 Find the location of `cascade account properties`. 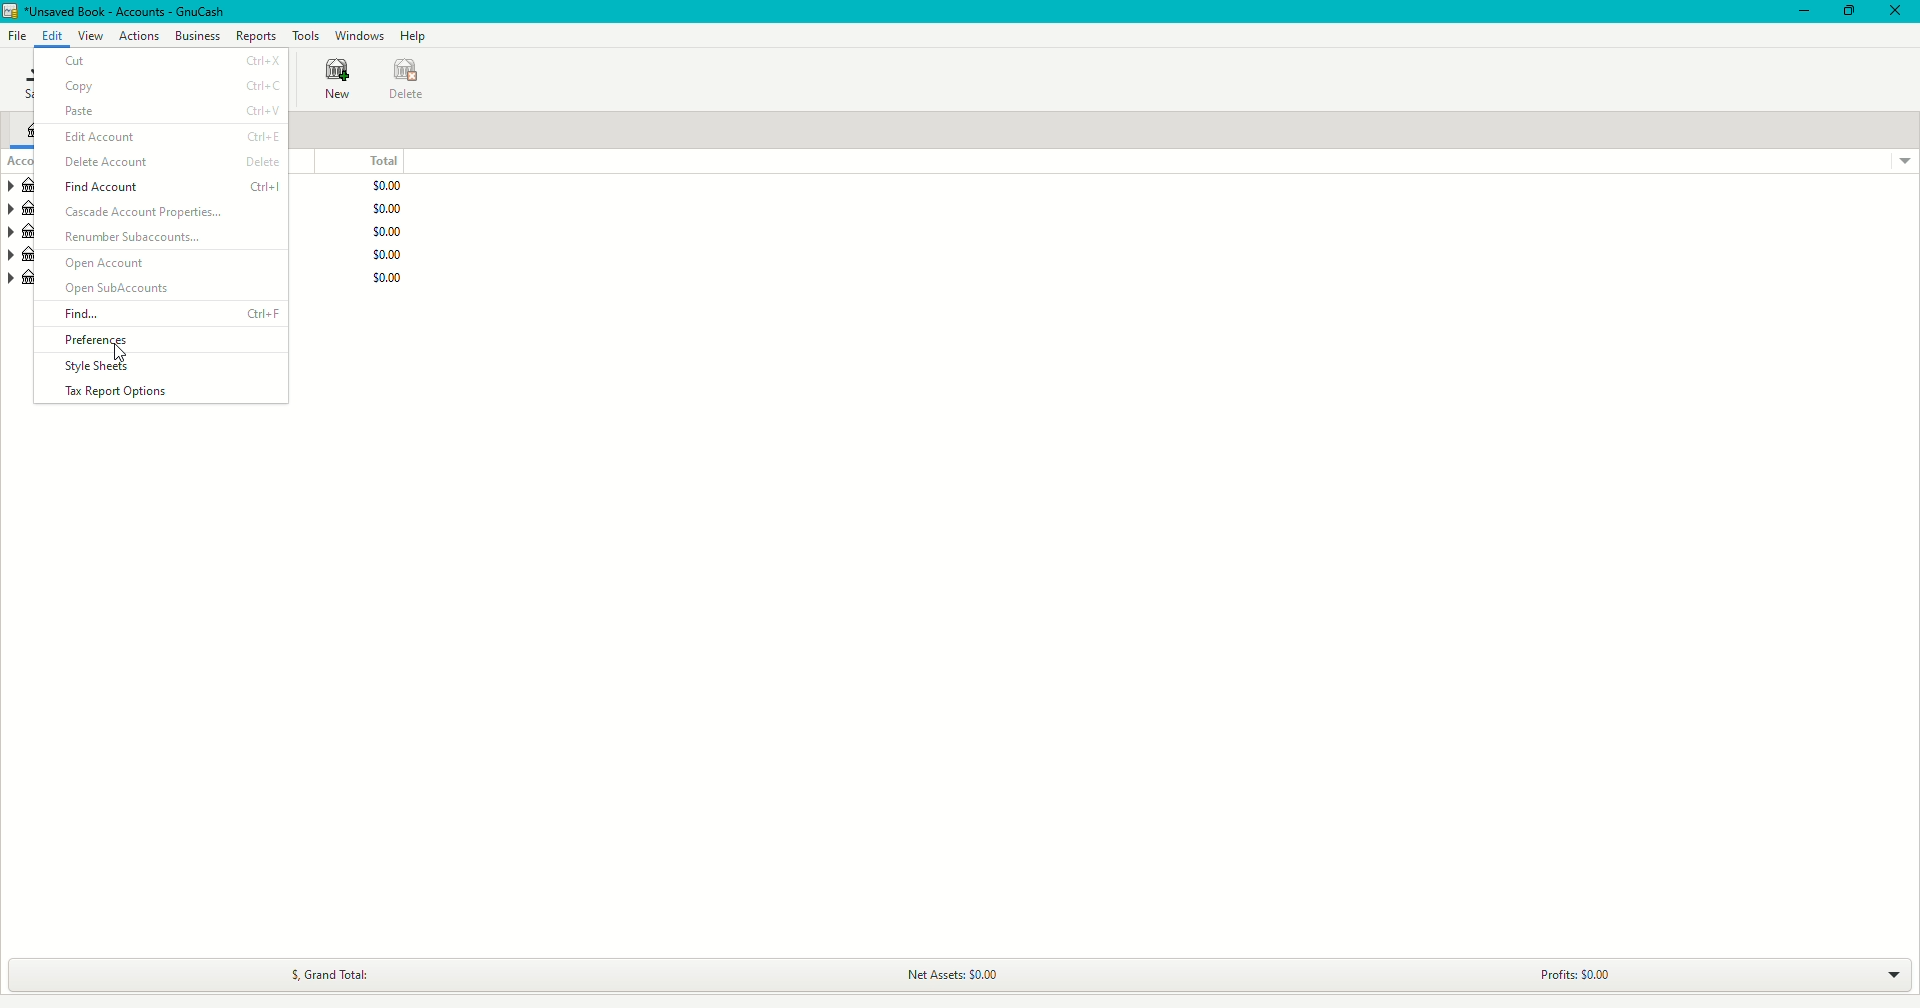

cascade account properties is located at coordinates (166, 213).